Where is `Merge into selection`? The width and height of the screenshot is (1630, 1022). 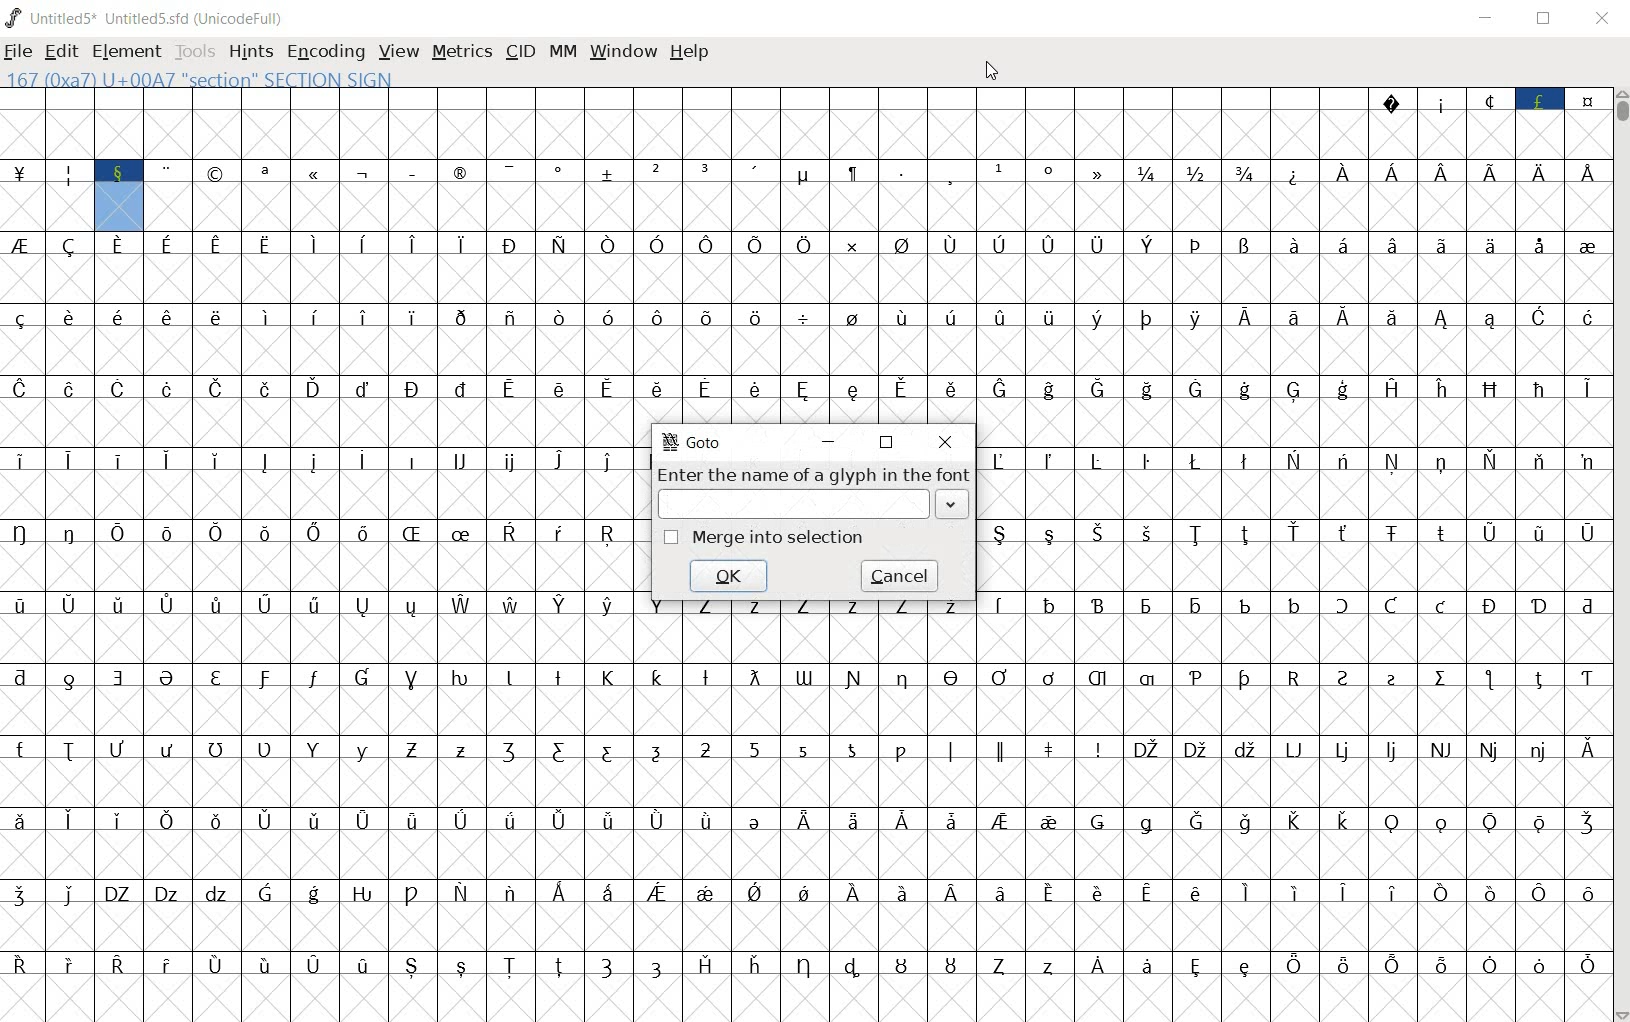 Merge into selection is located at coordinates (762, 538).